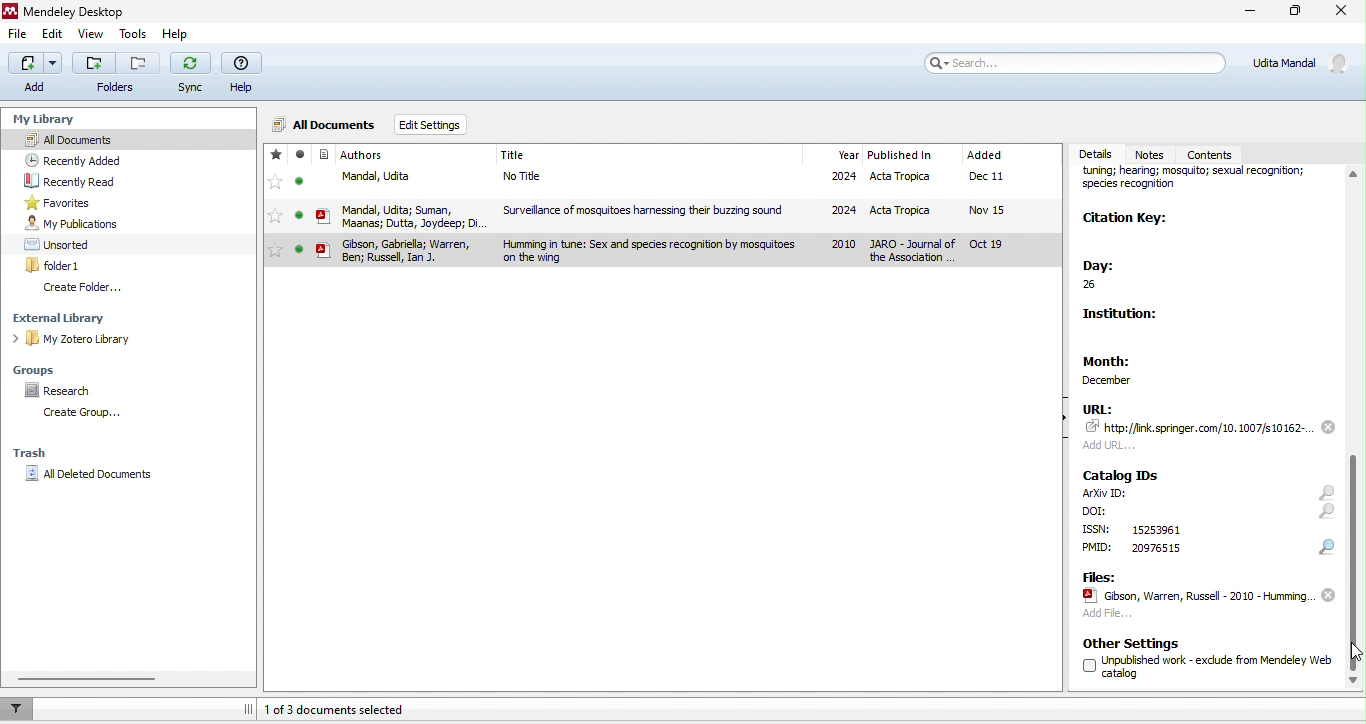 This screenshot has width=1366, height=724. I want to click on add, so click(33, 74).